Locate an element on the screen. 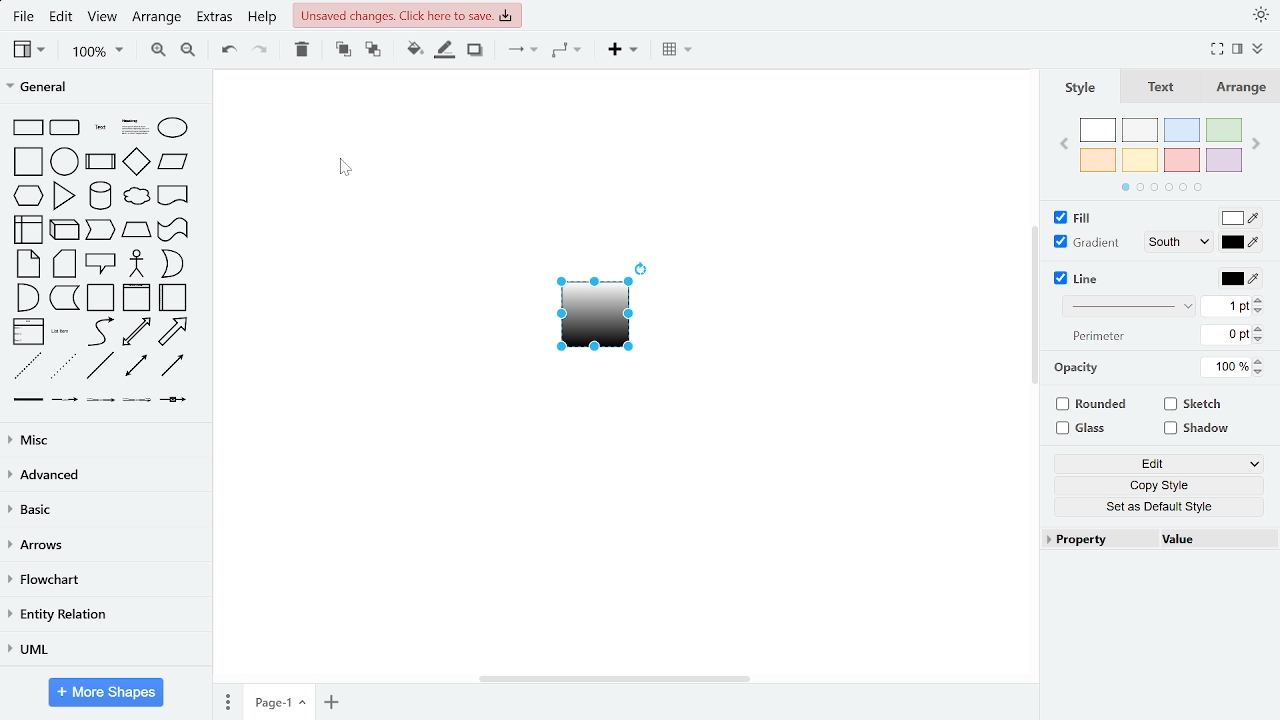 The height and width of the screenshot is (720, 1280). value is located at coordinates (1210, 539).